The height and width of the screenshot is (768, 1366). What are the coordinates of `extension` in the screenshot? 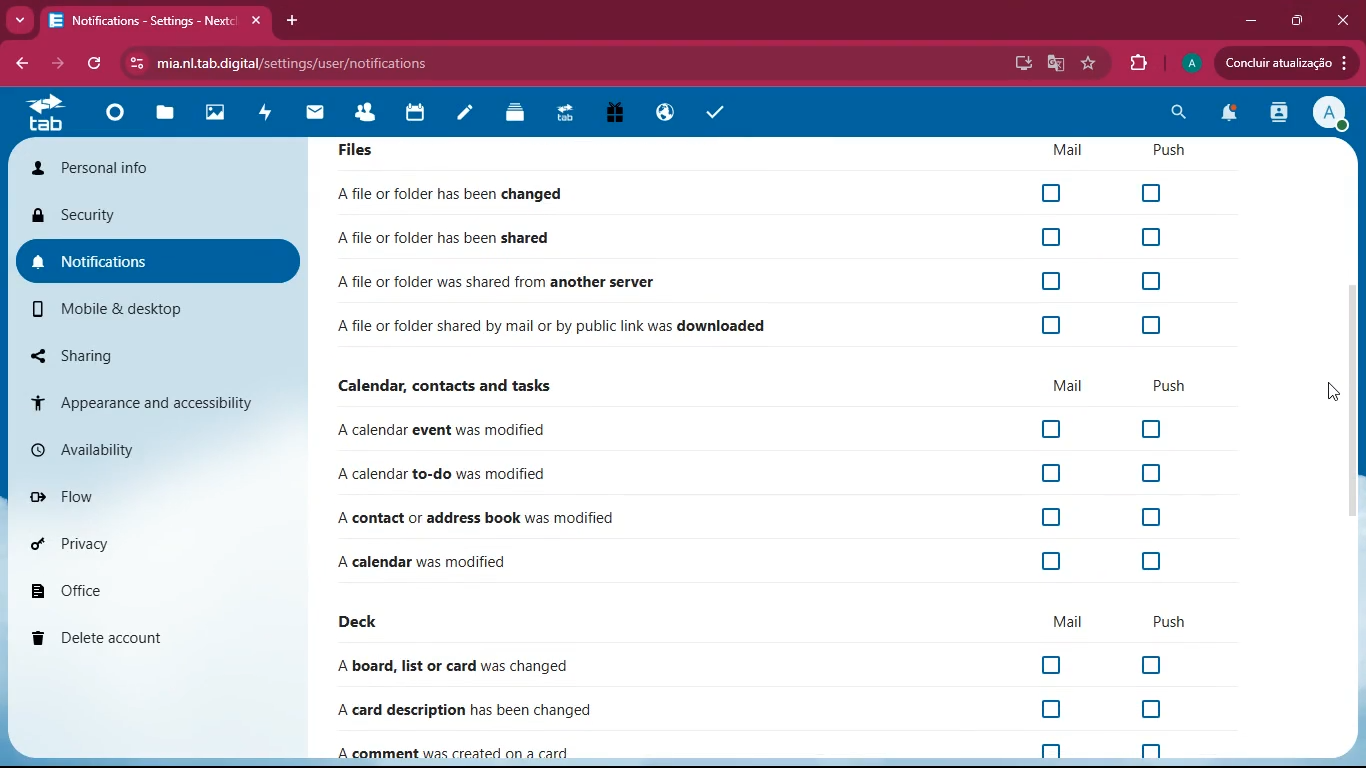 It's located at (1138, 60).